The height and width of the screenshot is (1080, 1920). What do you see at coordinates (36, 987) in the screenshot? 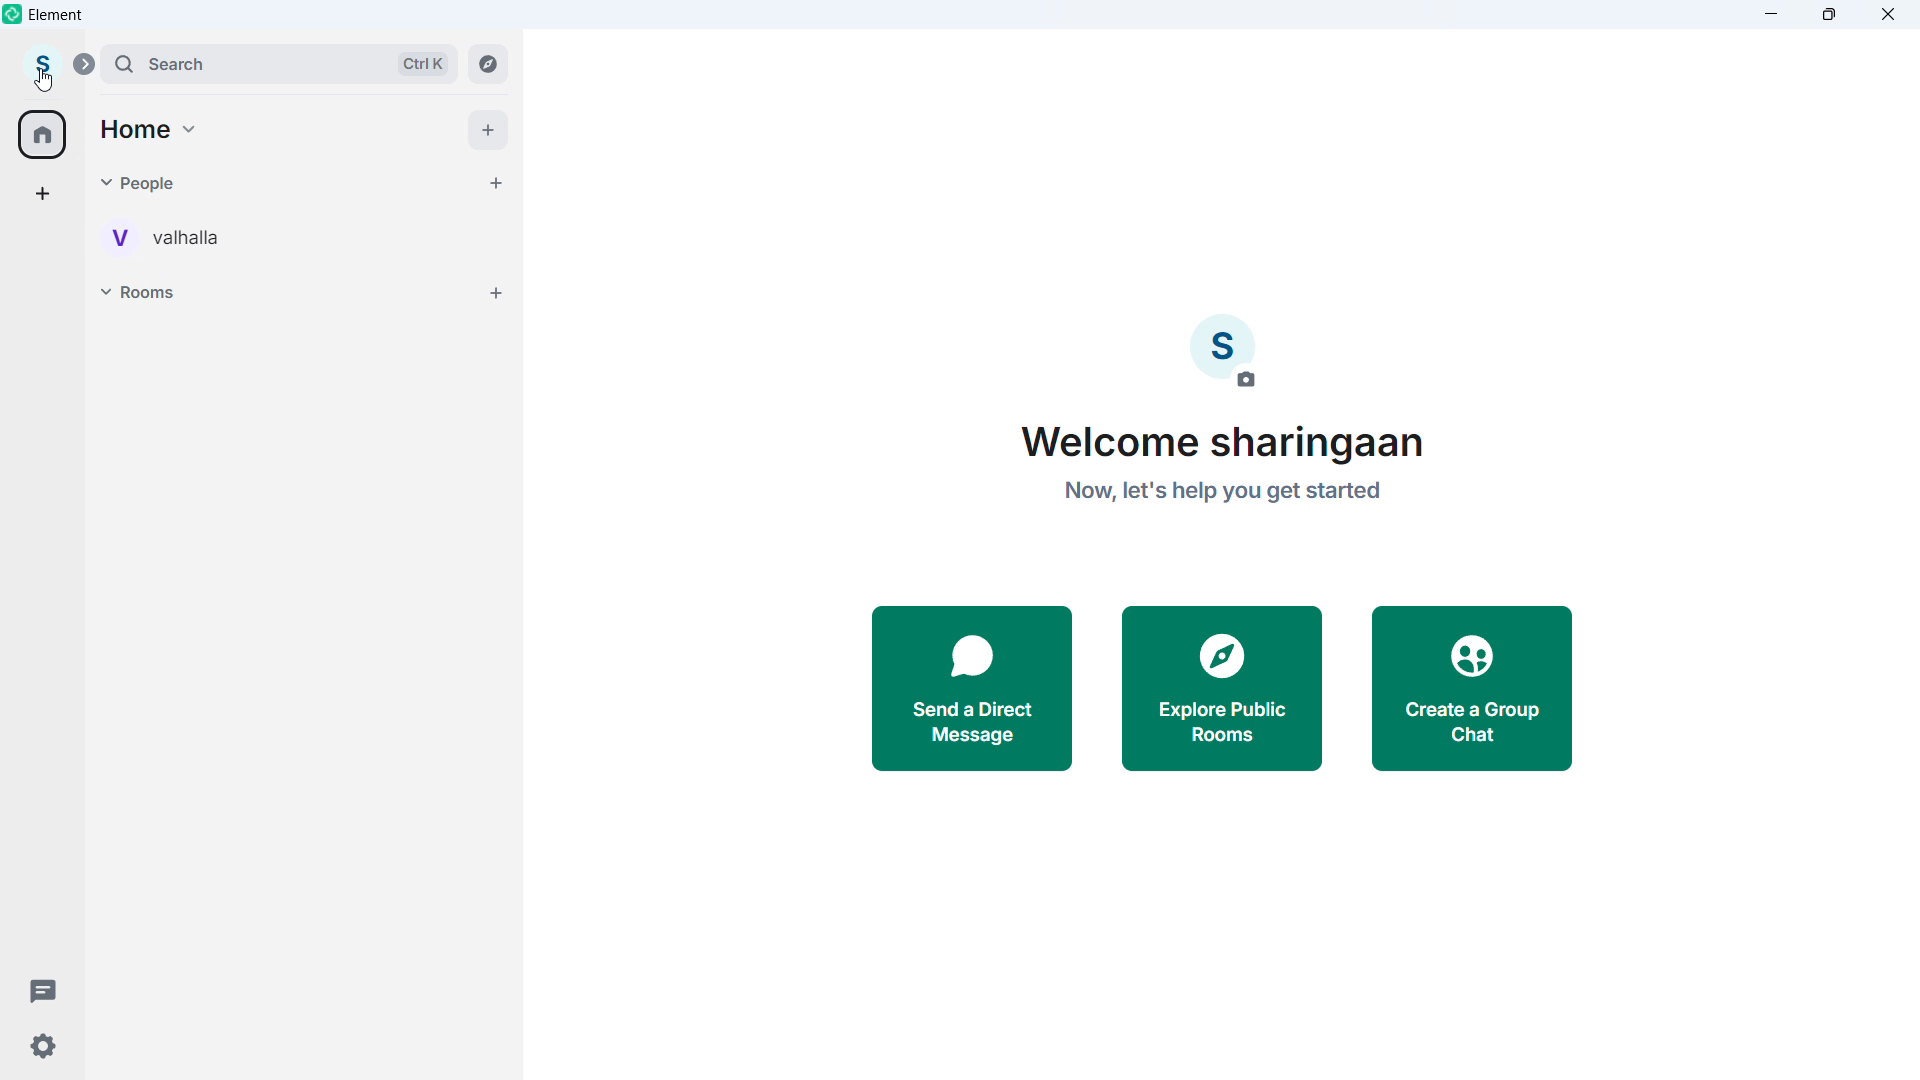
I see `Threads ` at bounding box center [36, 987].